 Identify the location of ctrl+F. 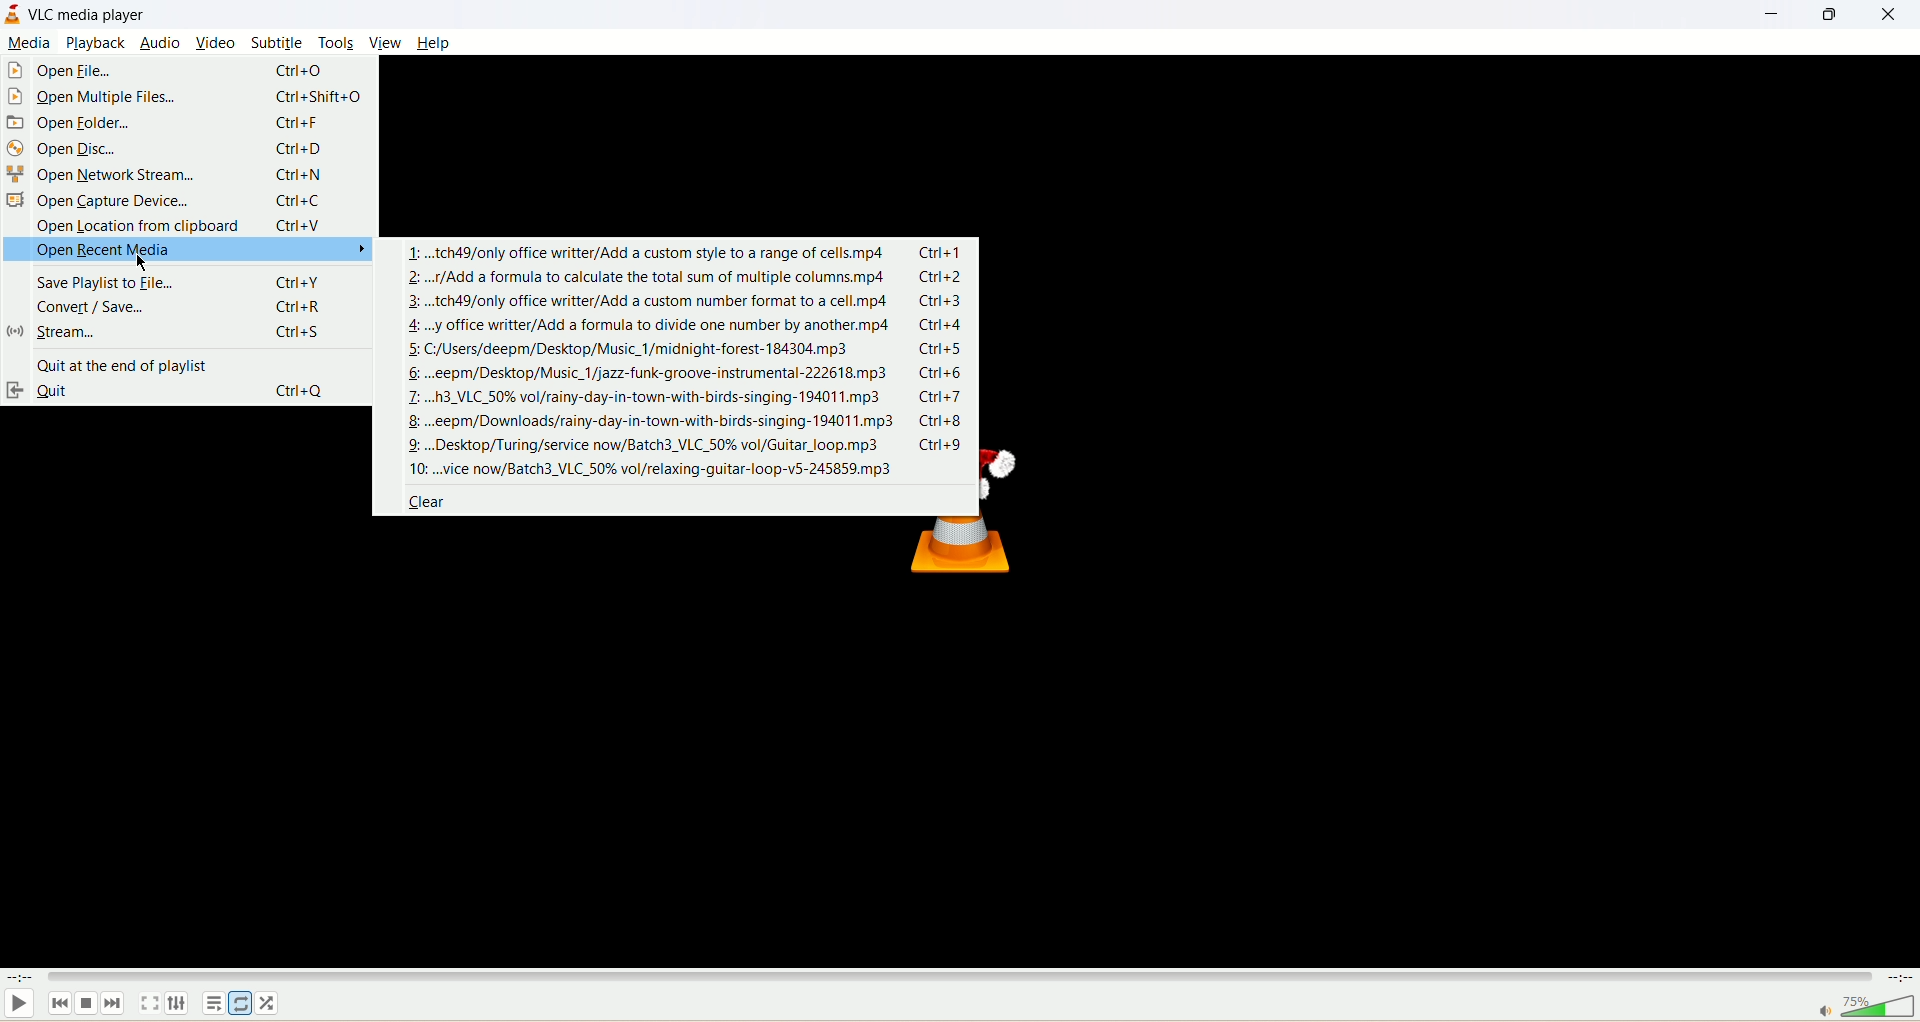
(298, 123).